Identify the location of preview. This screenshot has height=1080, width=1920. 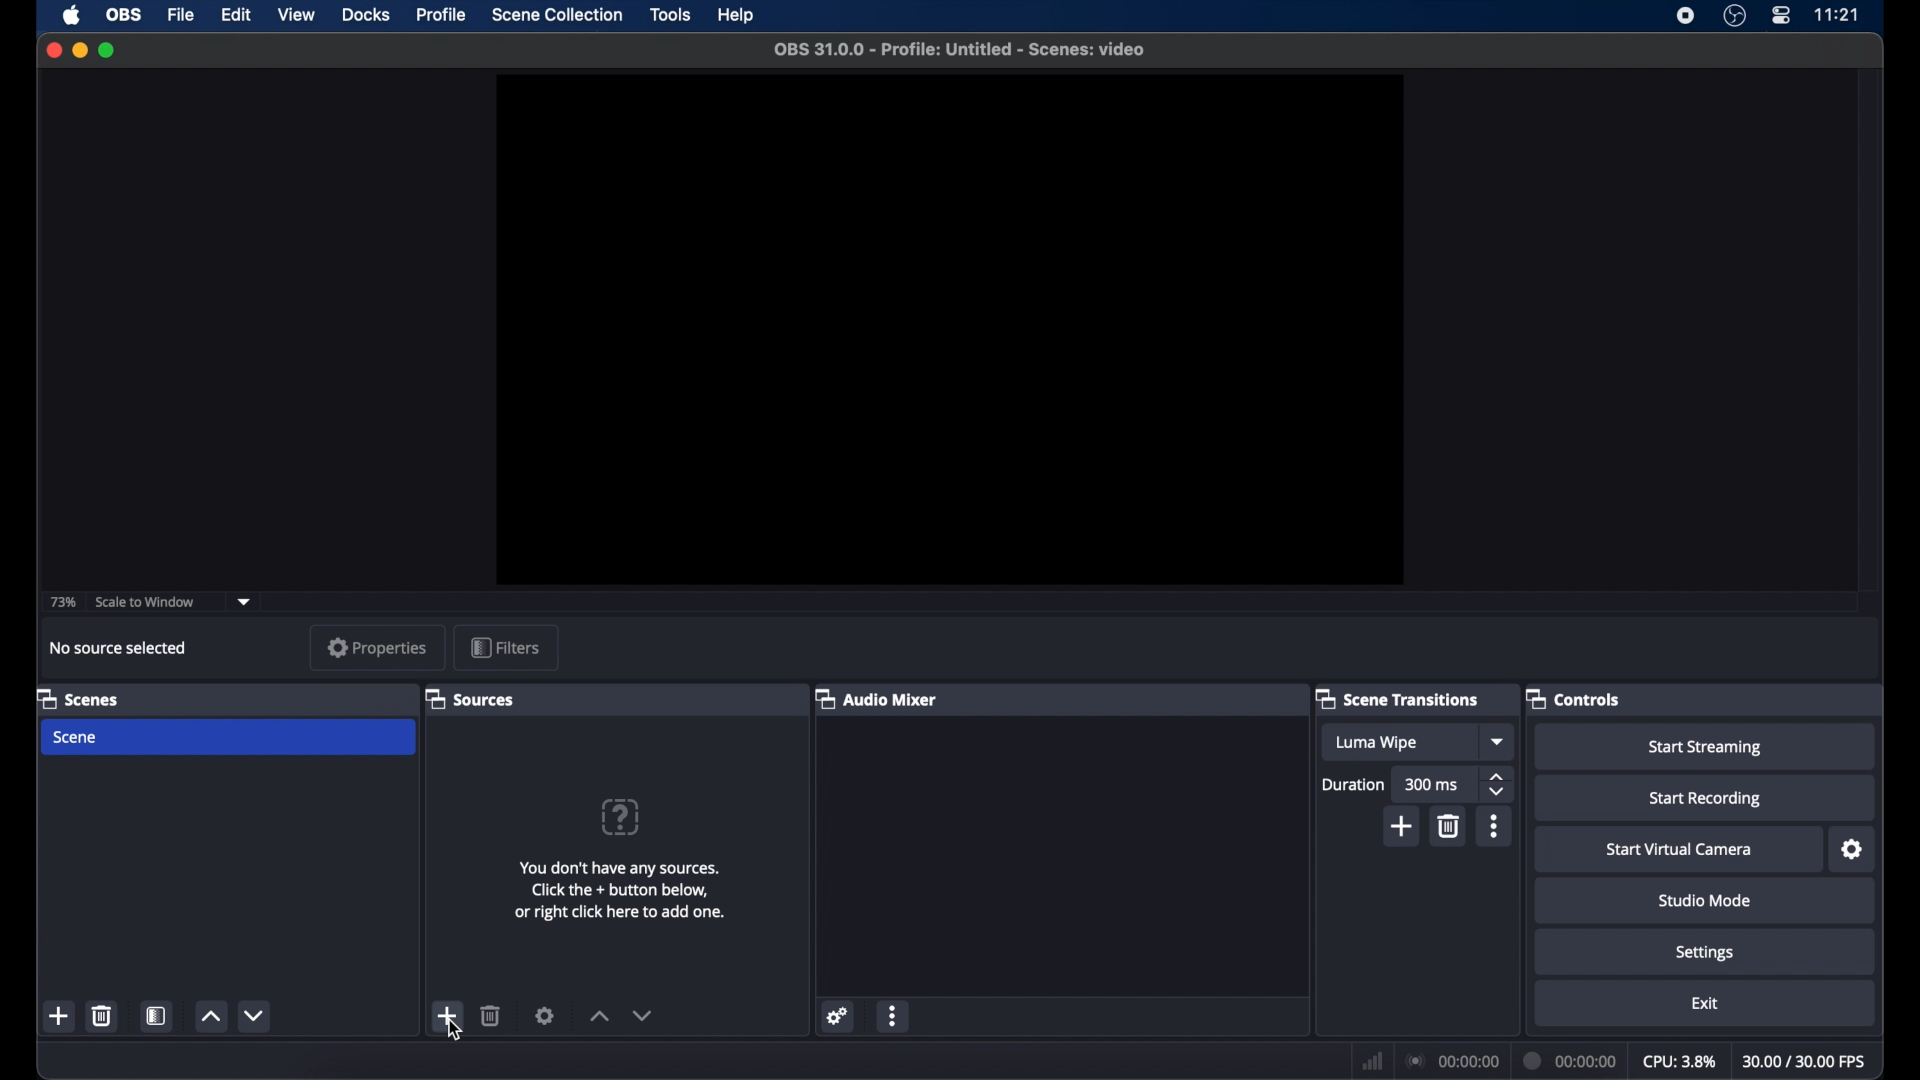
(950, 331).